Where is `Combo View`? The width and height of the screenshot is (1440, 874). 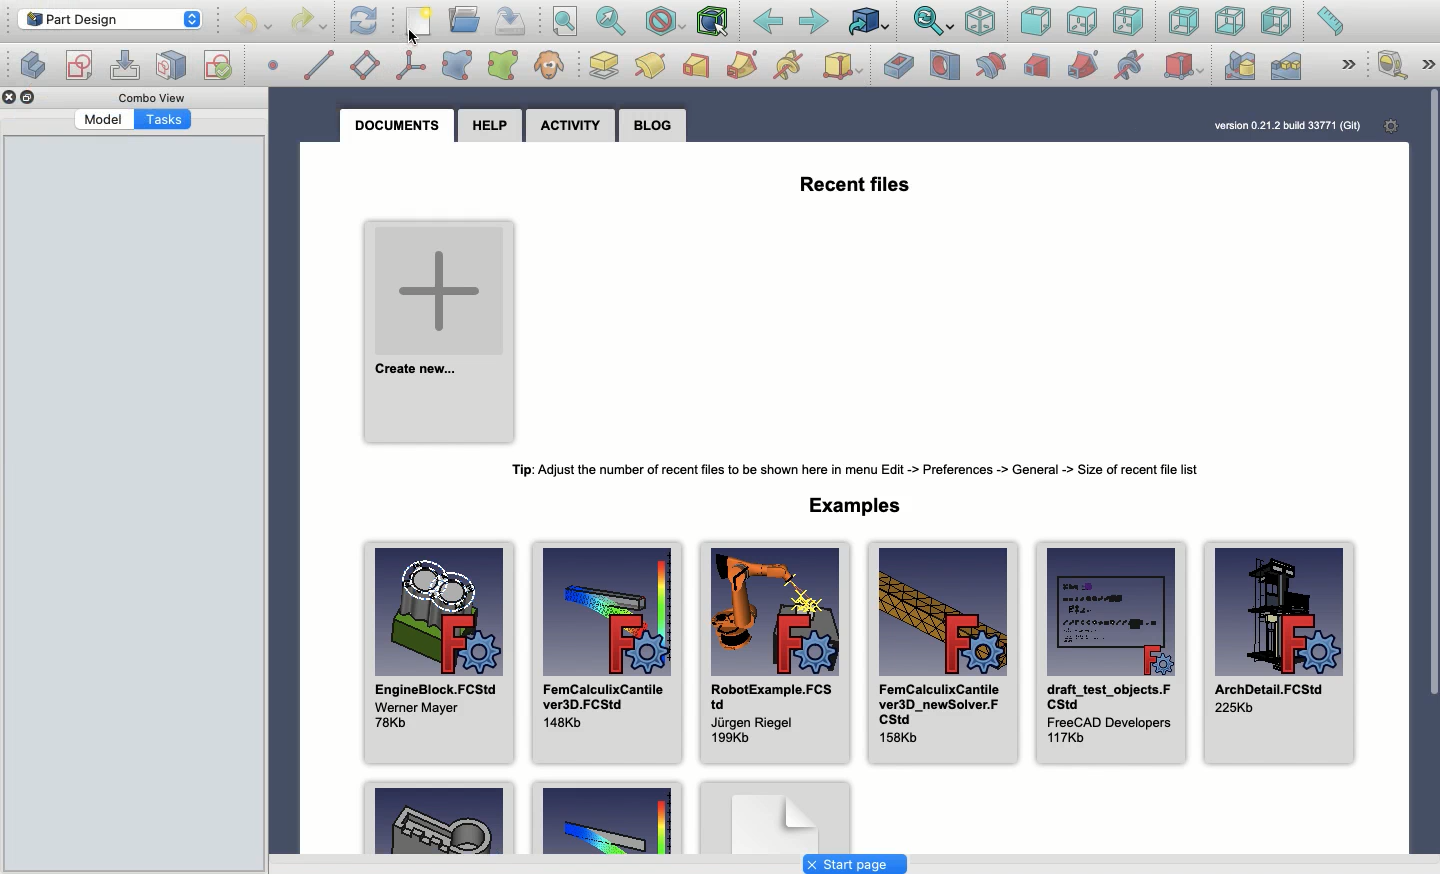
Combo View is located at coordinates (152, 98).